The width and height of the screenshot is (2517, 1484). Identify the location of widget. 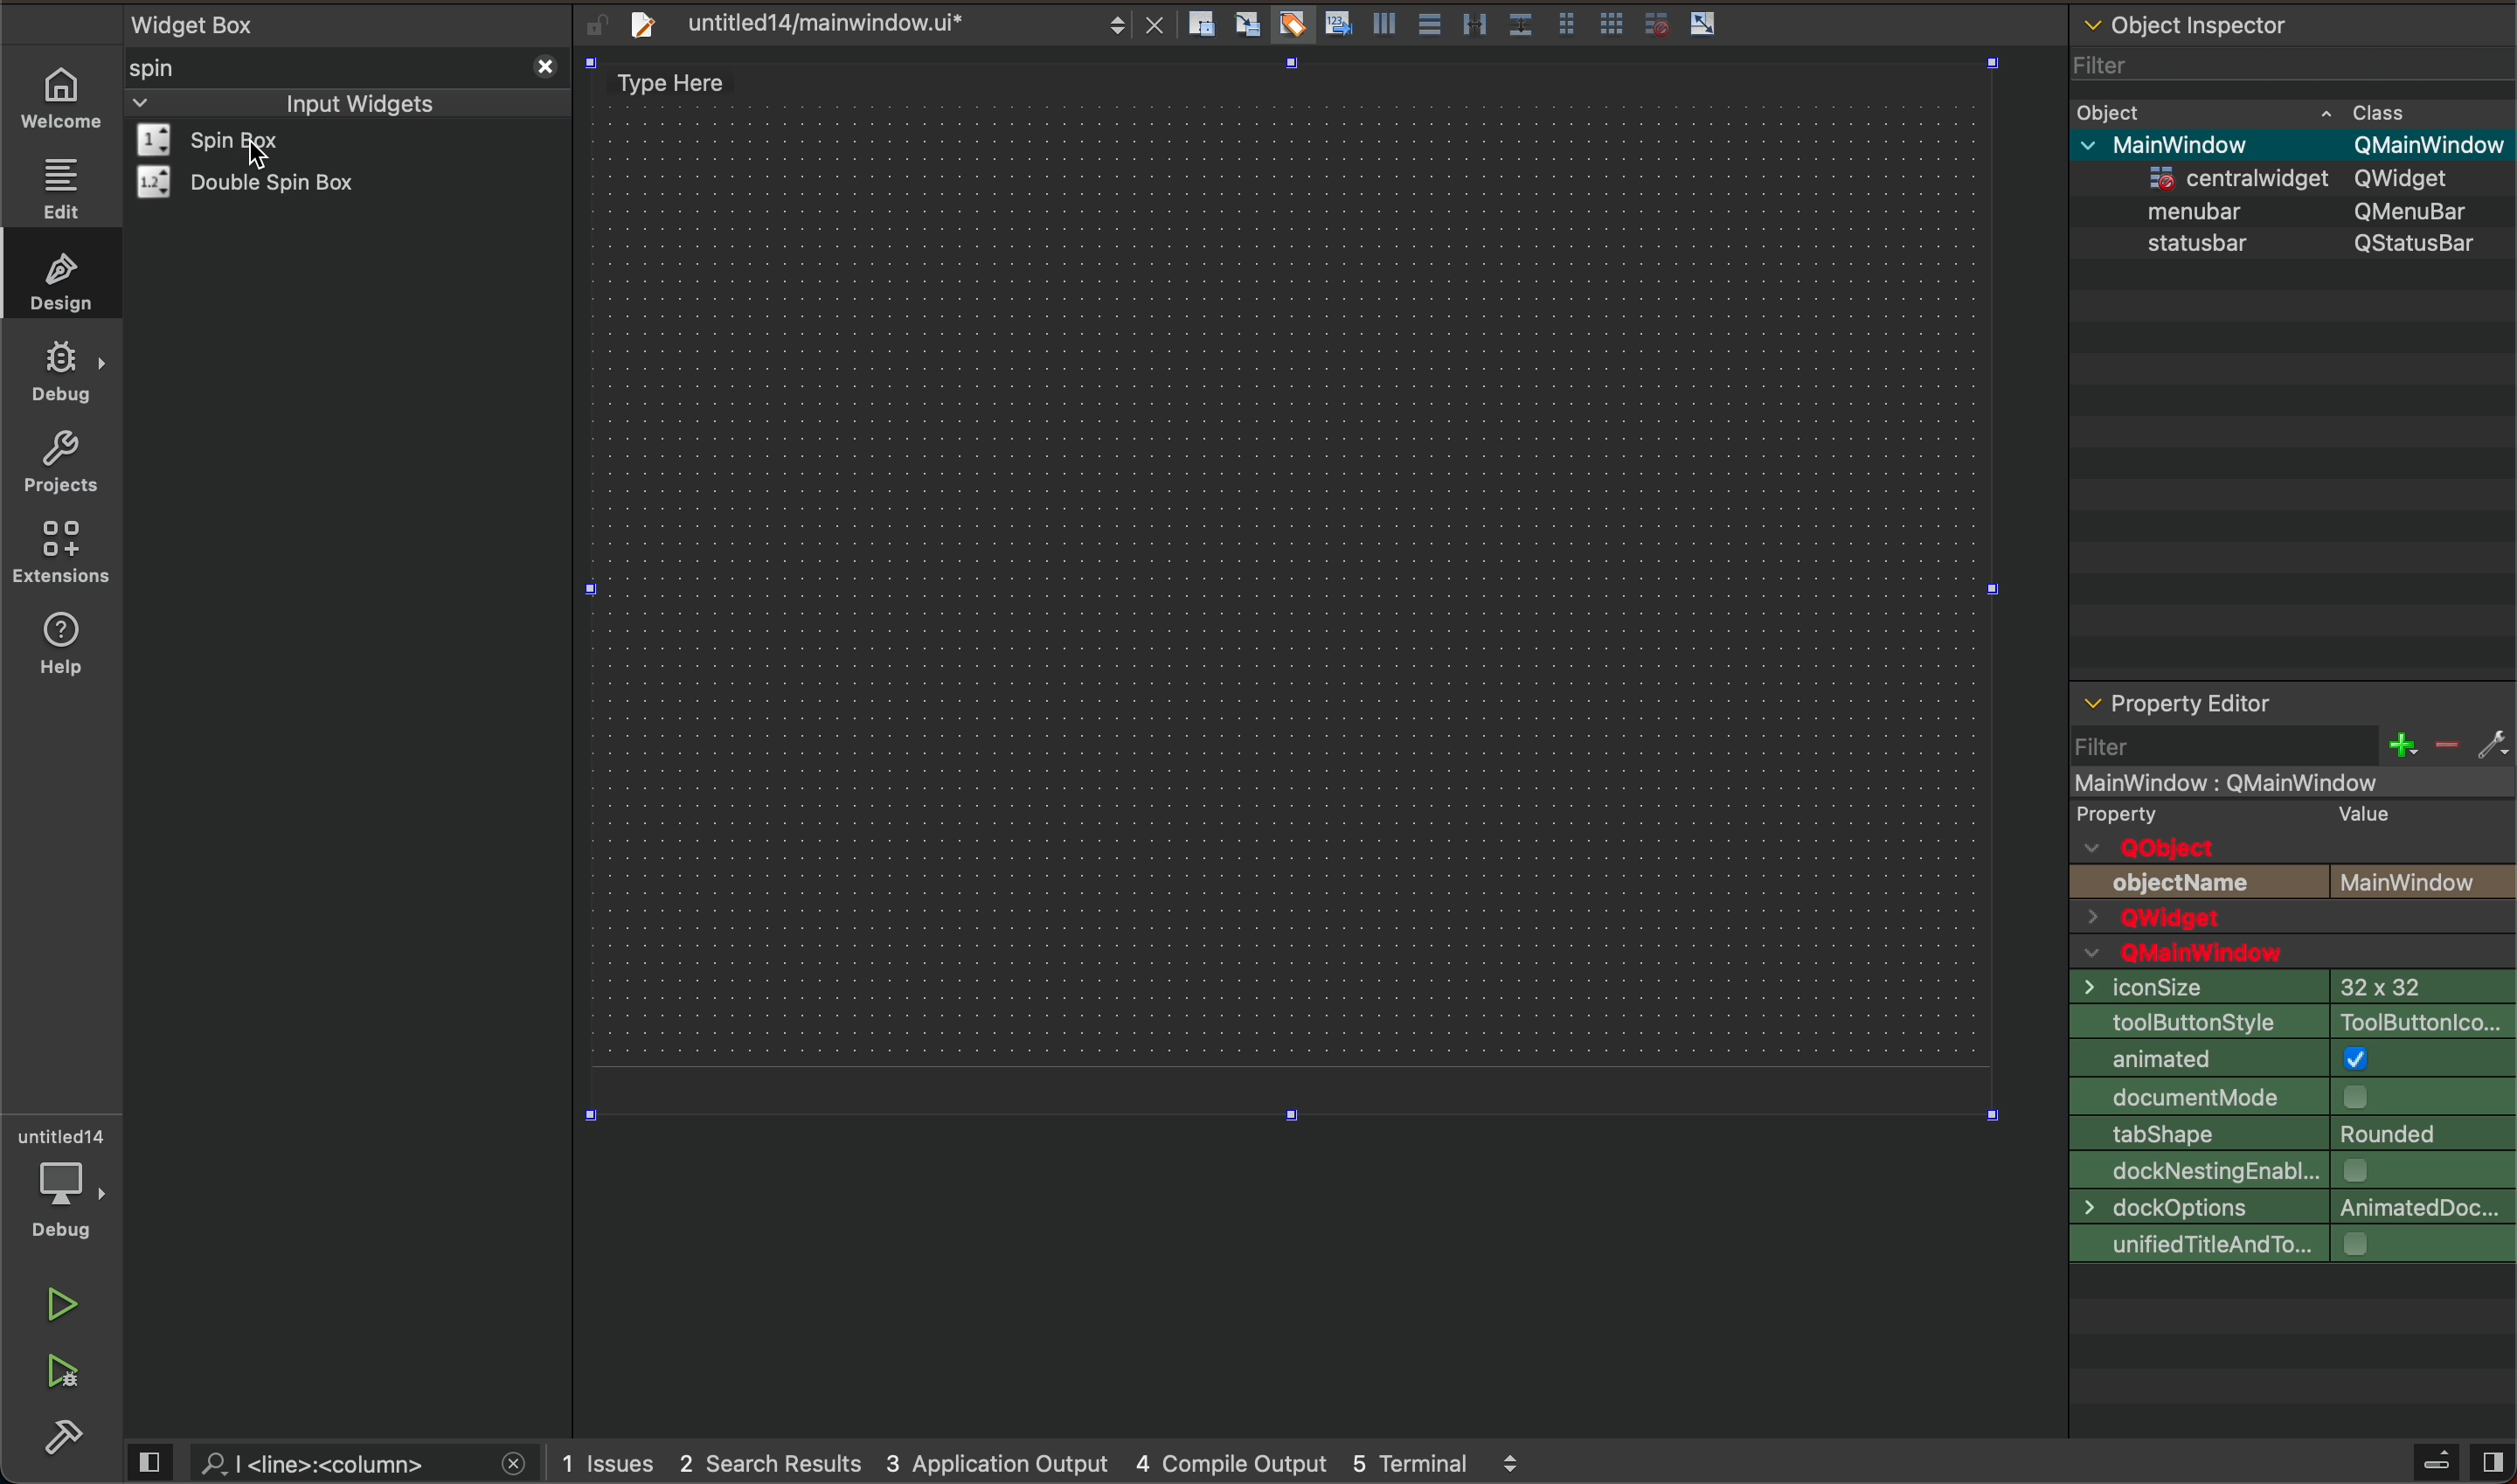
(258, 182).